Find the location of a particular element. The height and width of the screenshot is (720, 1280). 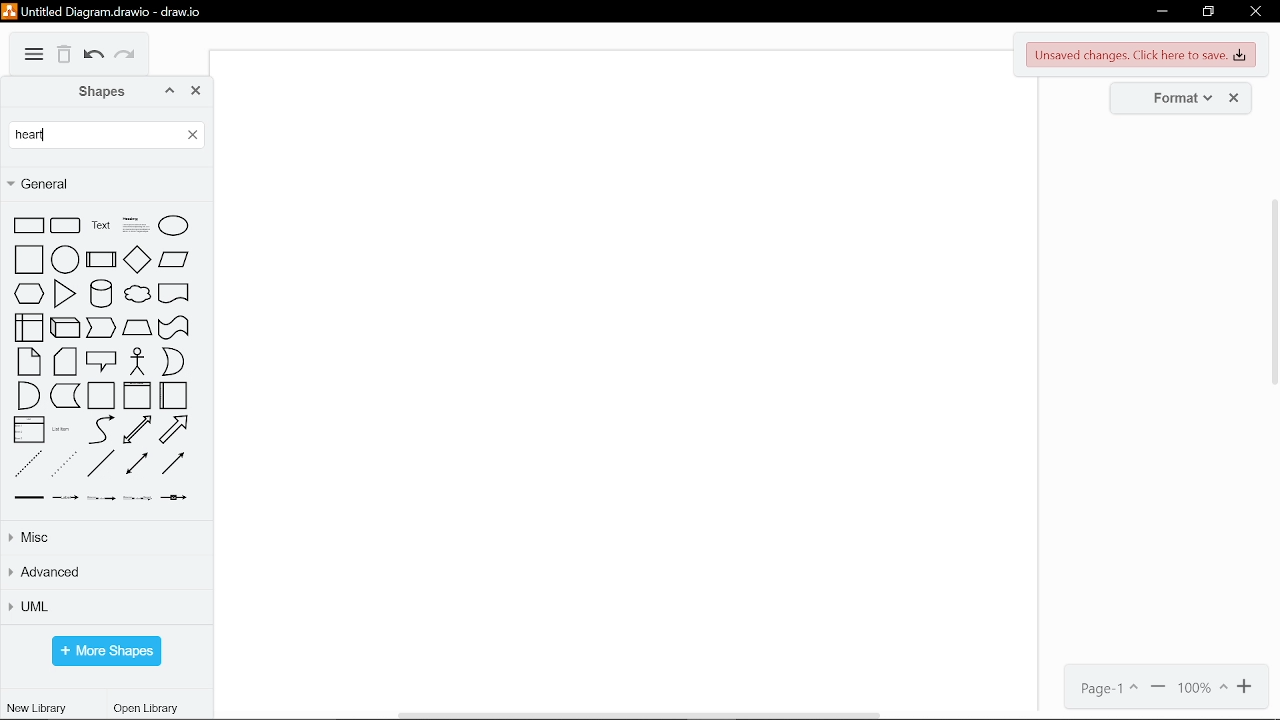

new library is located at coordinates (36, 707).